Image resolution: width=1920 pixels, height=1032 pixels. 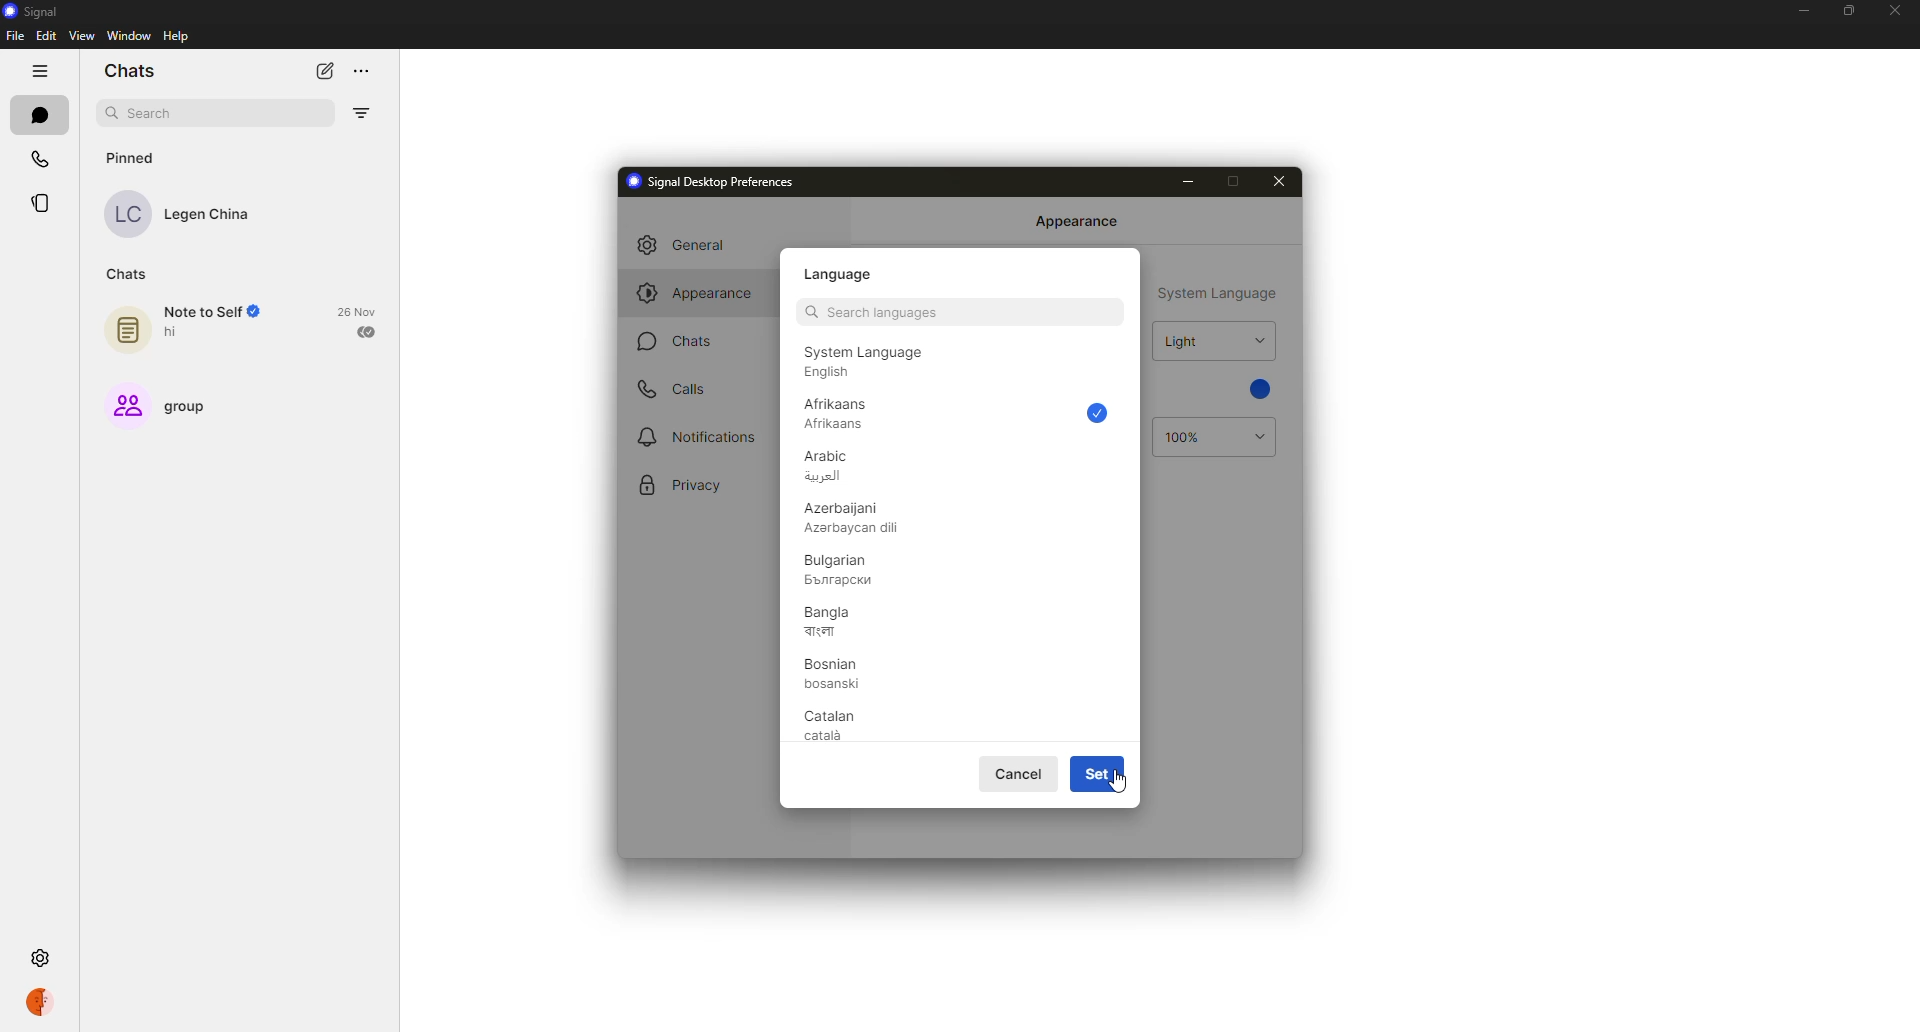 I want to click on catalan, so click(x=832, y=724).